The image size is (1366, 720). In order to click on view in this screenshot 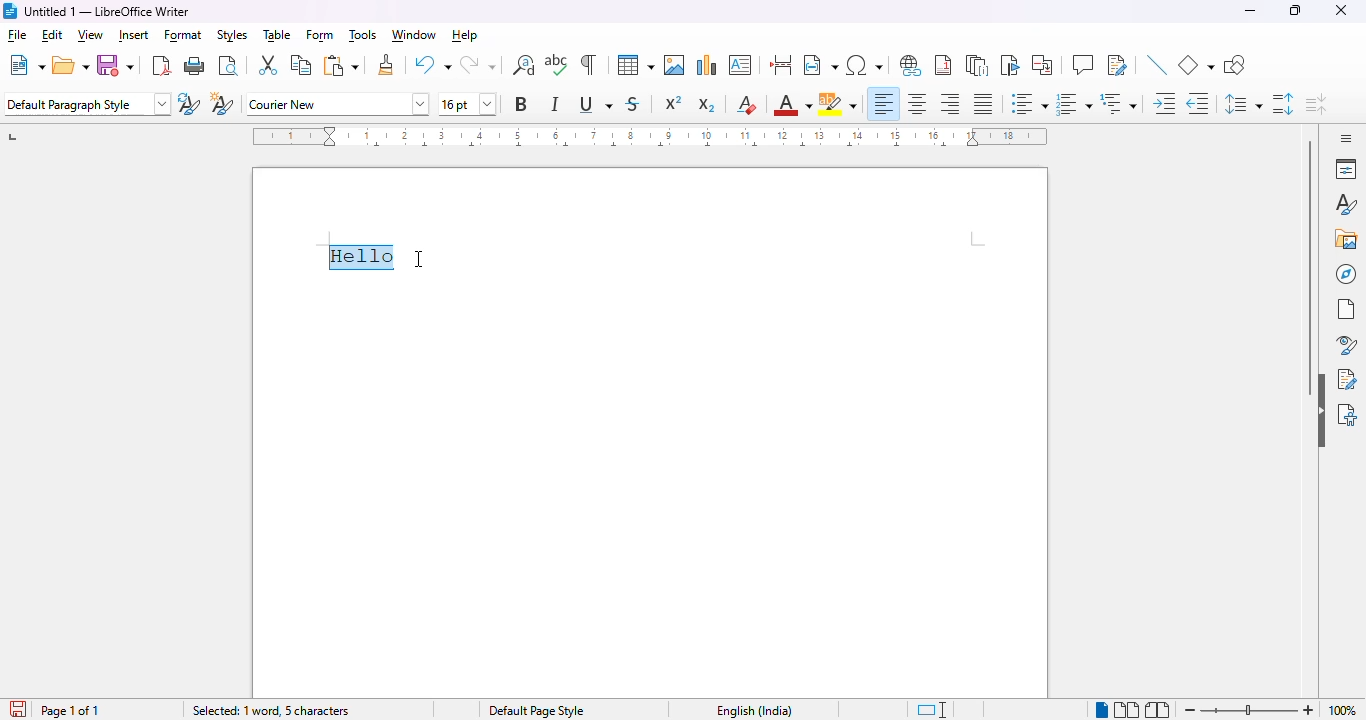, I will do `click(91, 36)`.